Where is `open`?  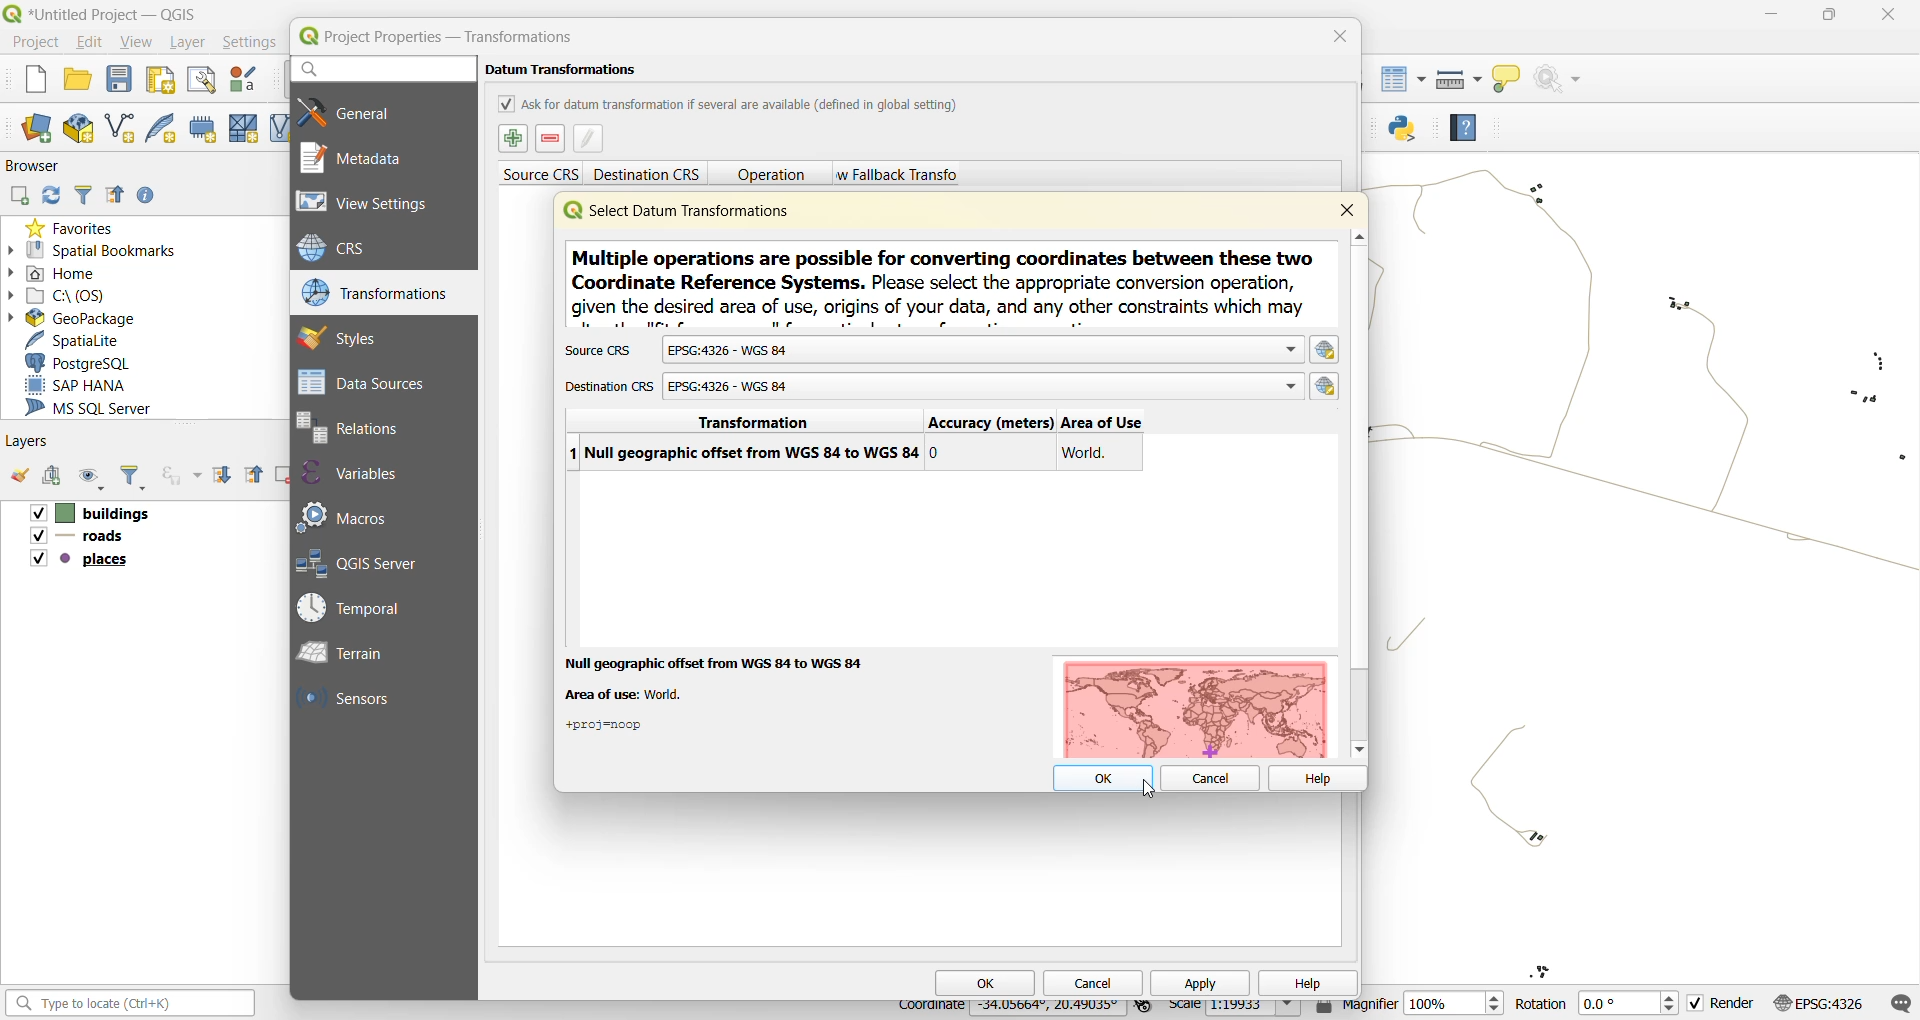
open is located at coordinates (19, 474).